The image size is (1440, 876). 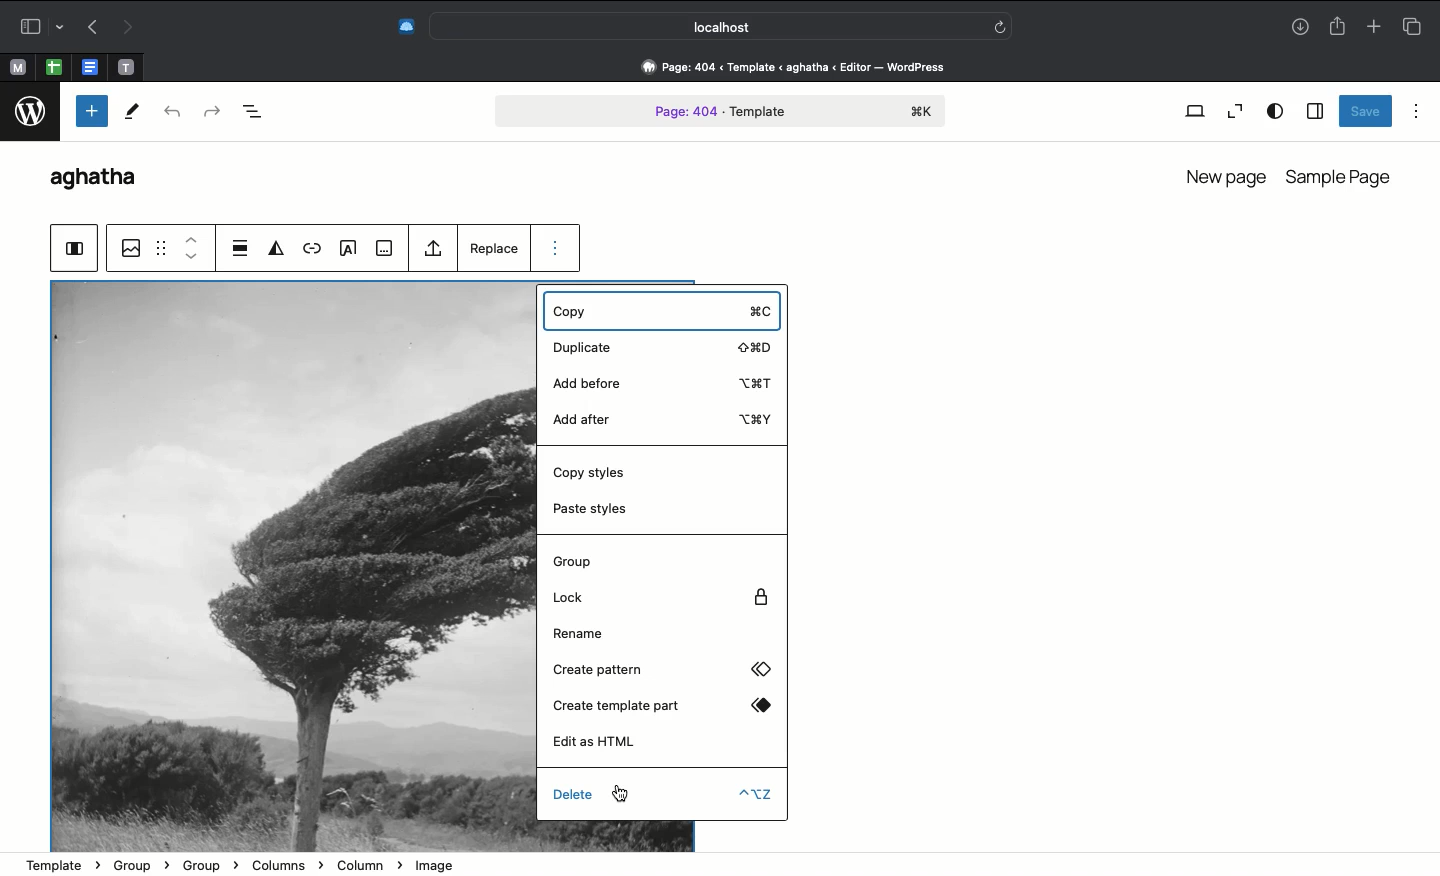 I want to click on New page, so click(x=1223, y=174).